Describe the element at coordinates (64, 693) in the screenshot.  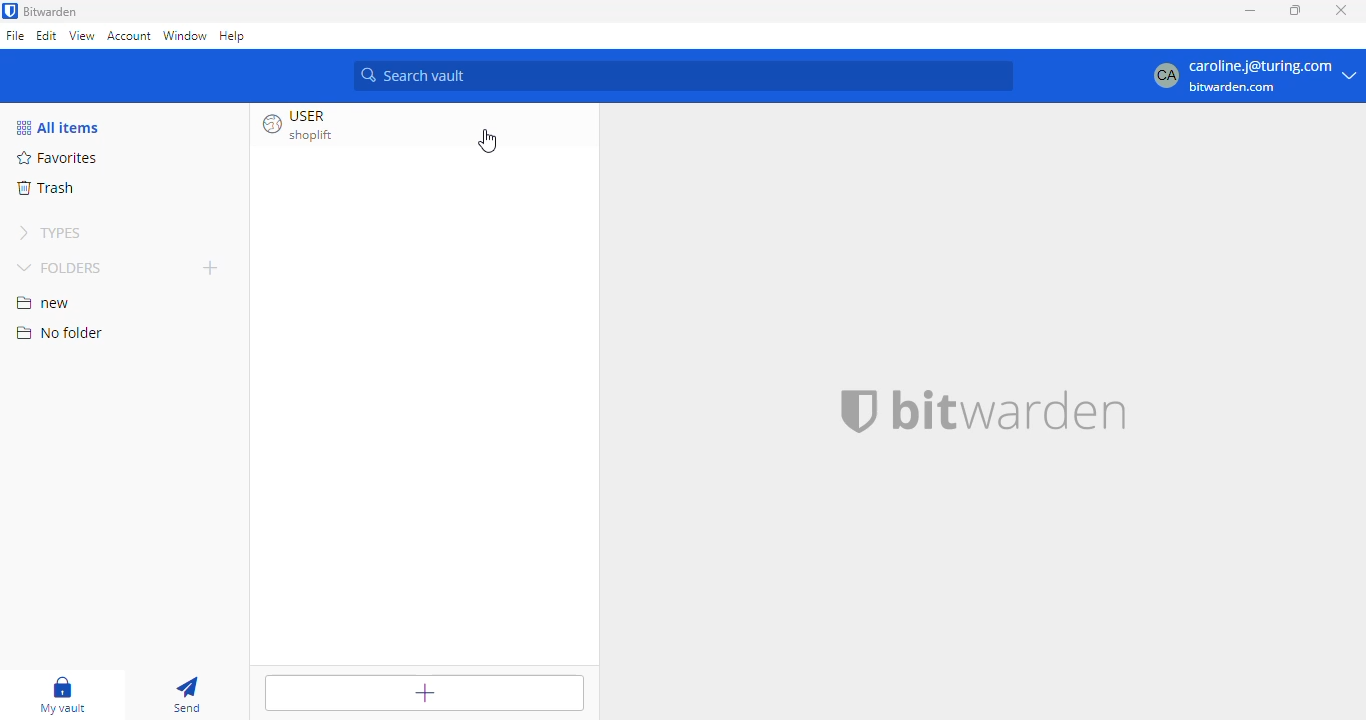
I see `my vault` at that location.